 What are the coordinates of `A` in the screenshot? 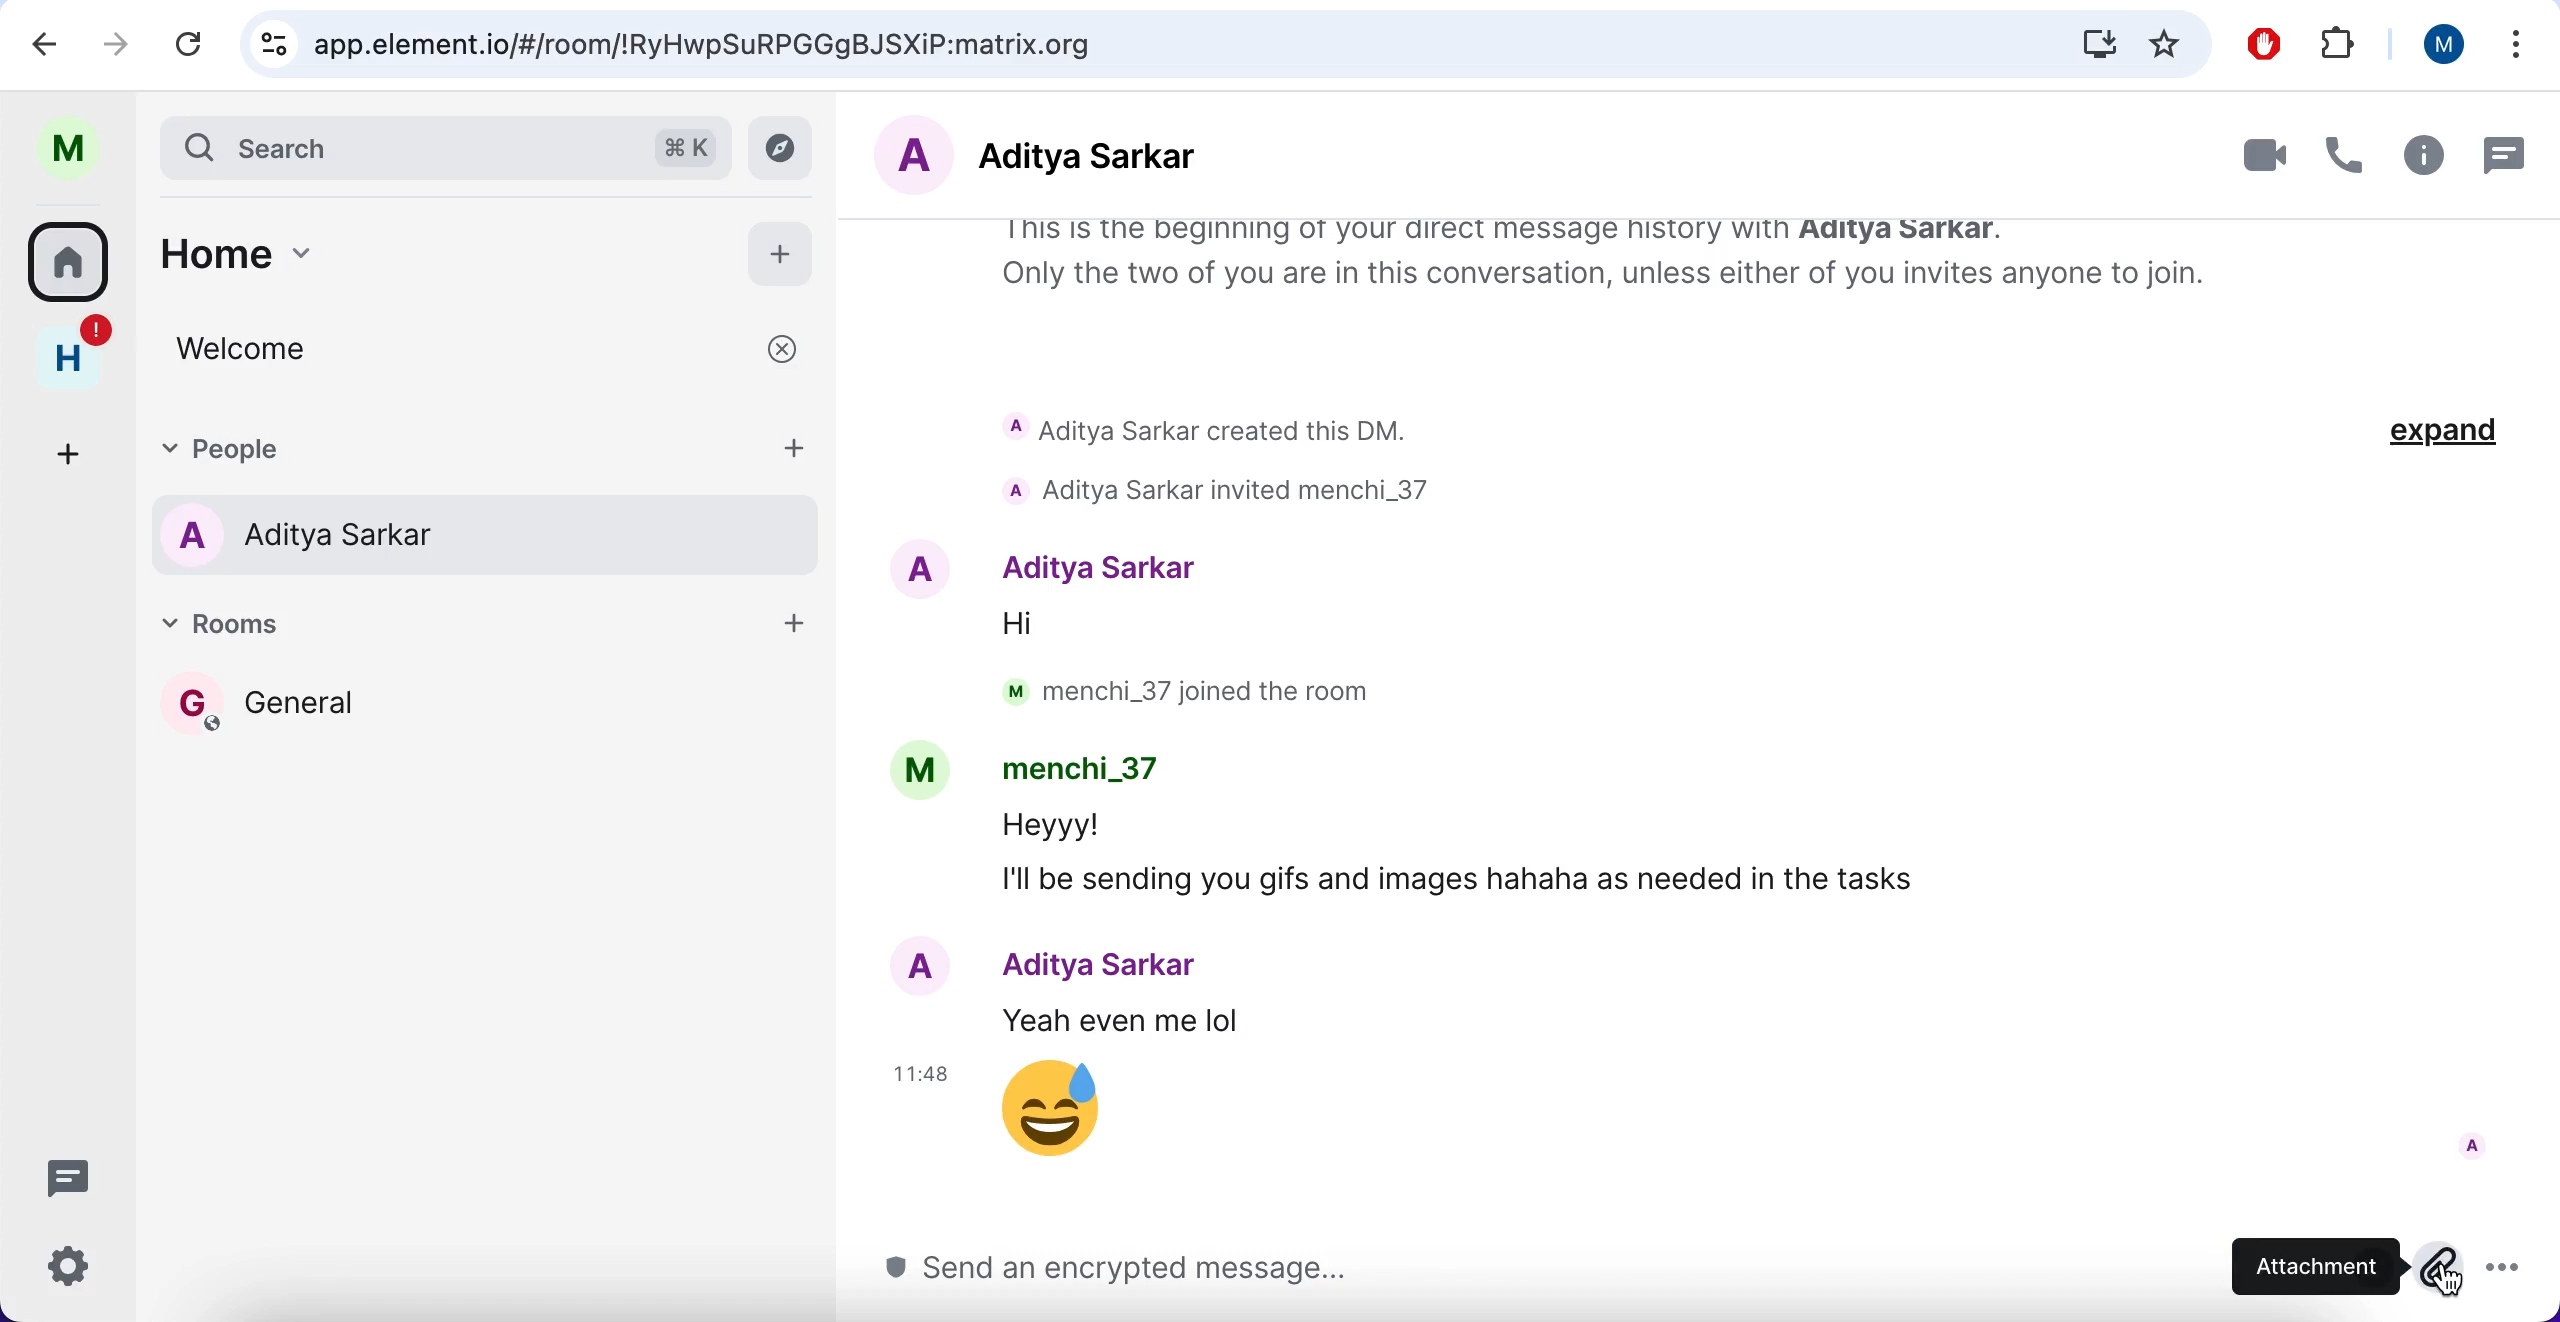 It's located at (2471, 1147).